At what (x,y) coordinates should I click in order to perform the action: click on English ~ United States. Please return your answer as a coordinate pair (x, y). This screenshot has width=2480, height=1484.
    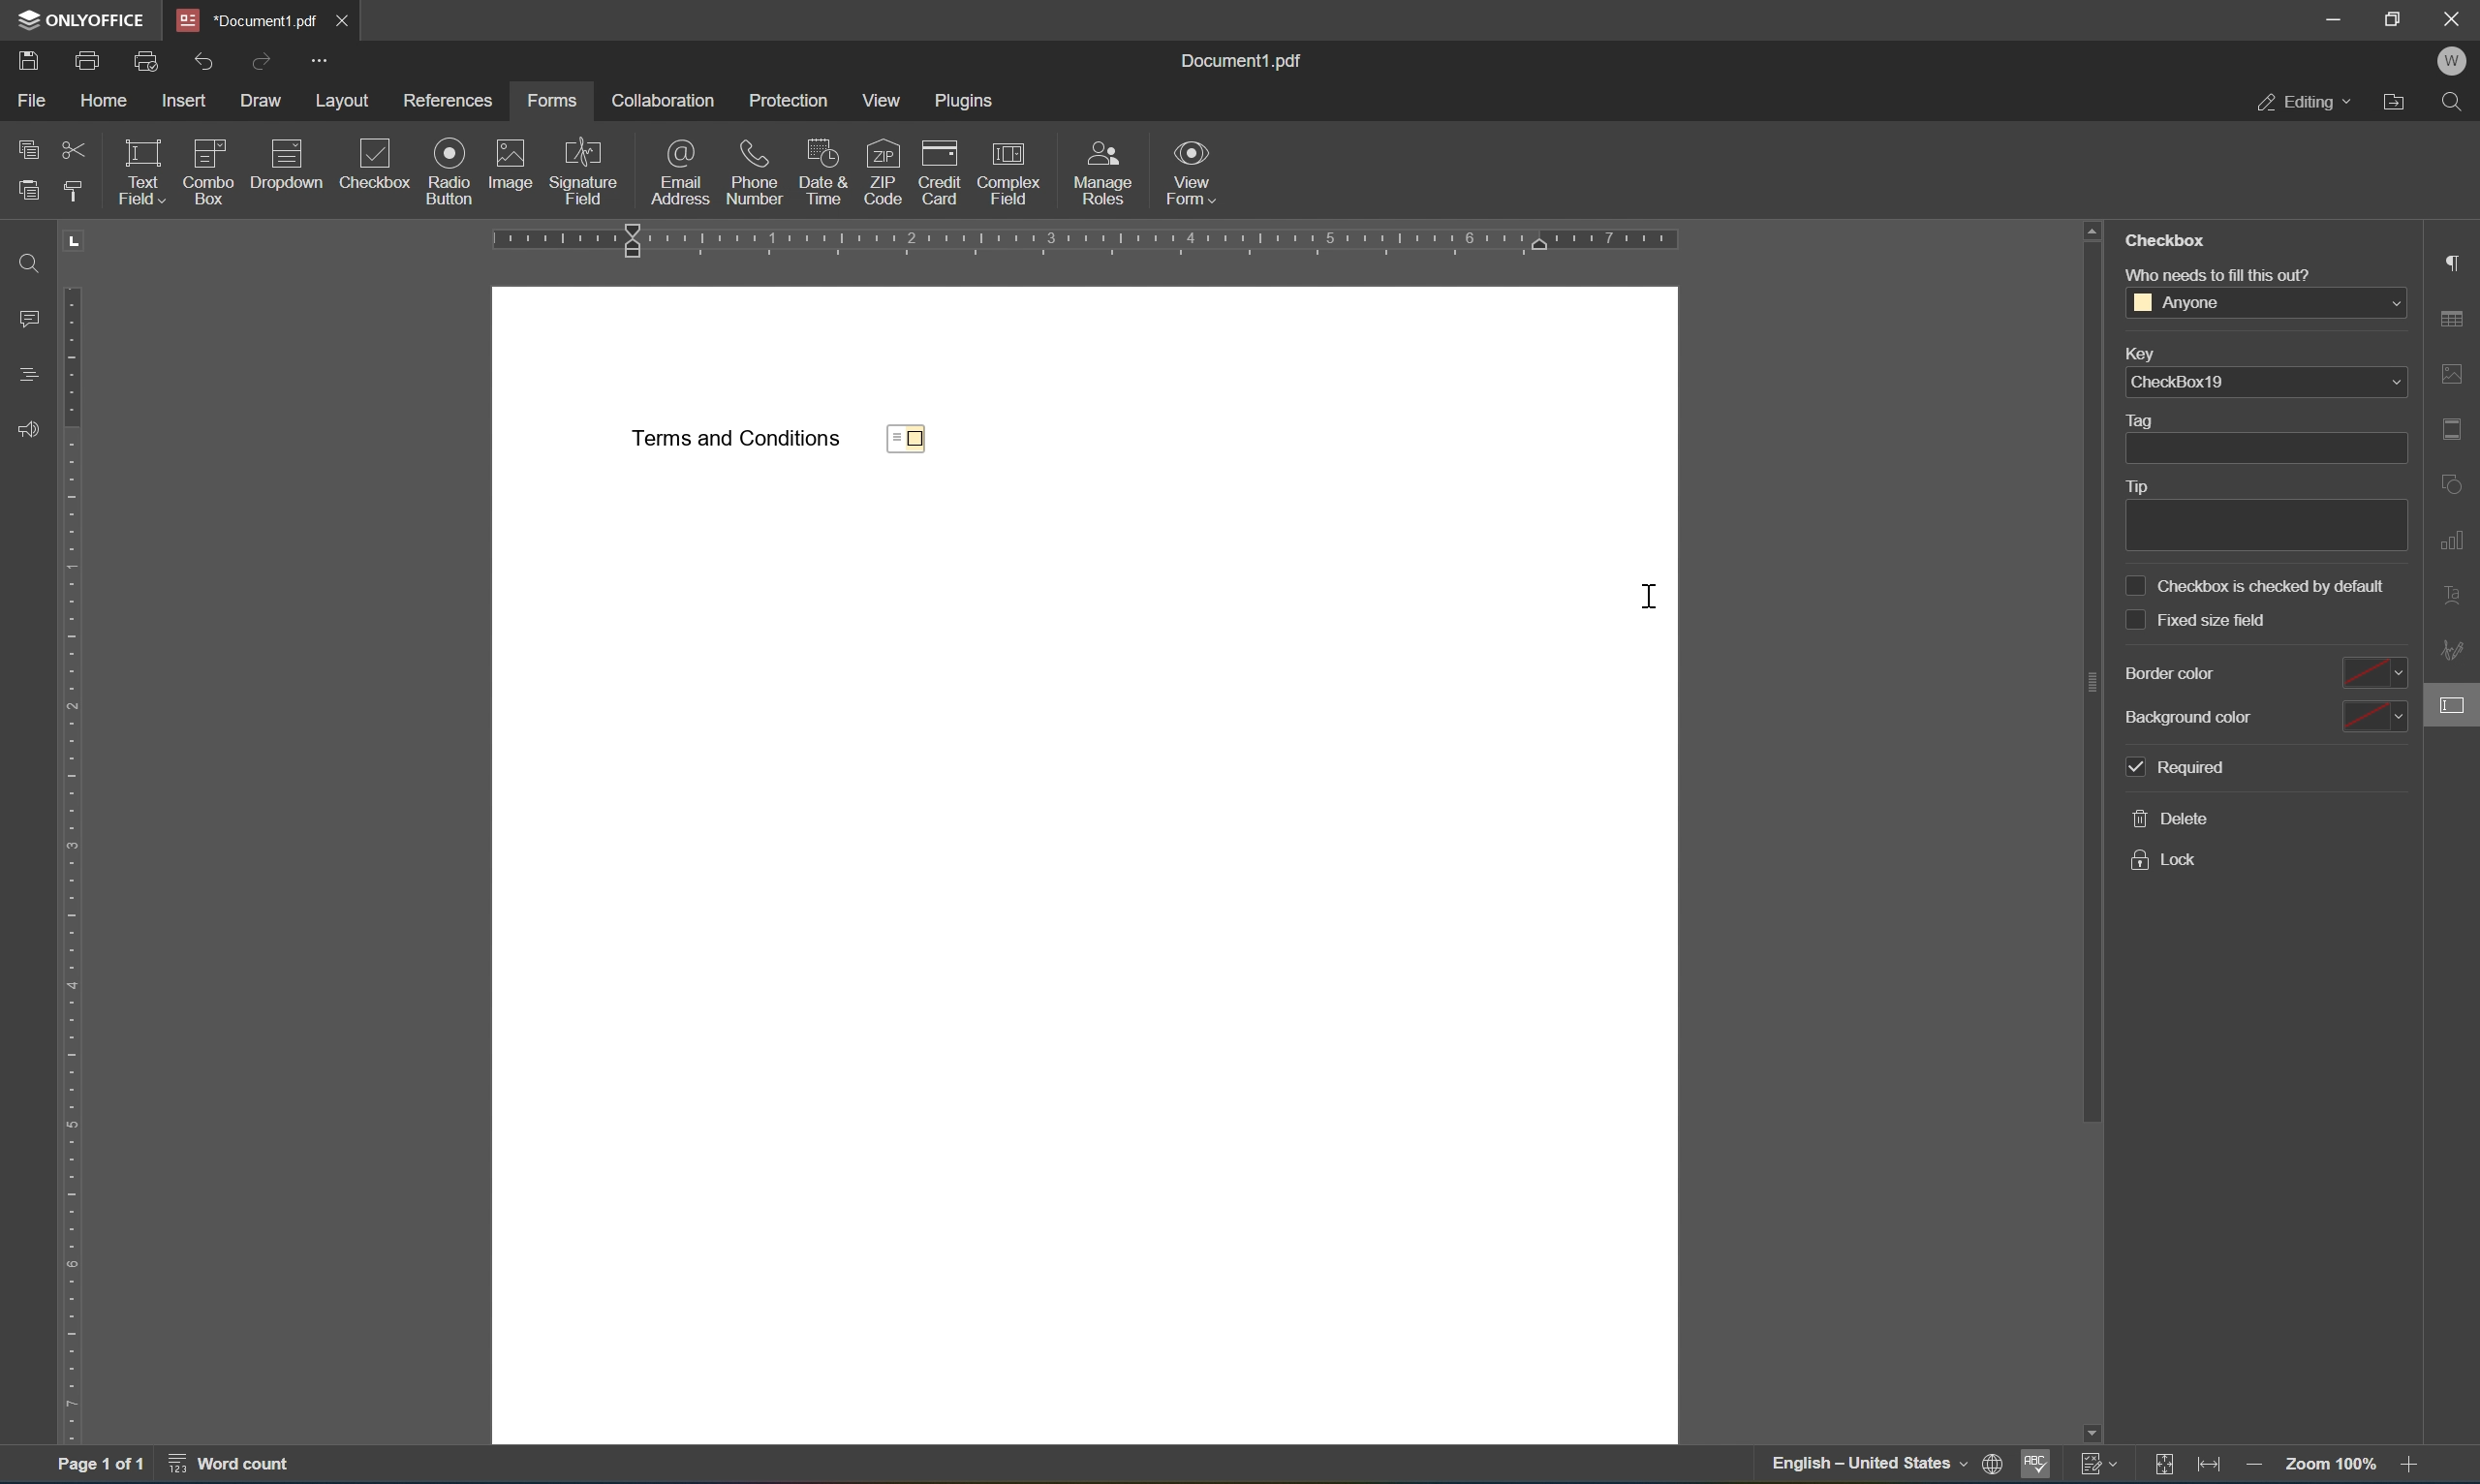
    Looking at the image, I should click on (1859, 1465).